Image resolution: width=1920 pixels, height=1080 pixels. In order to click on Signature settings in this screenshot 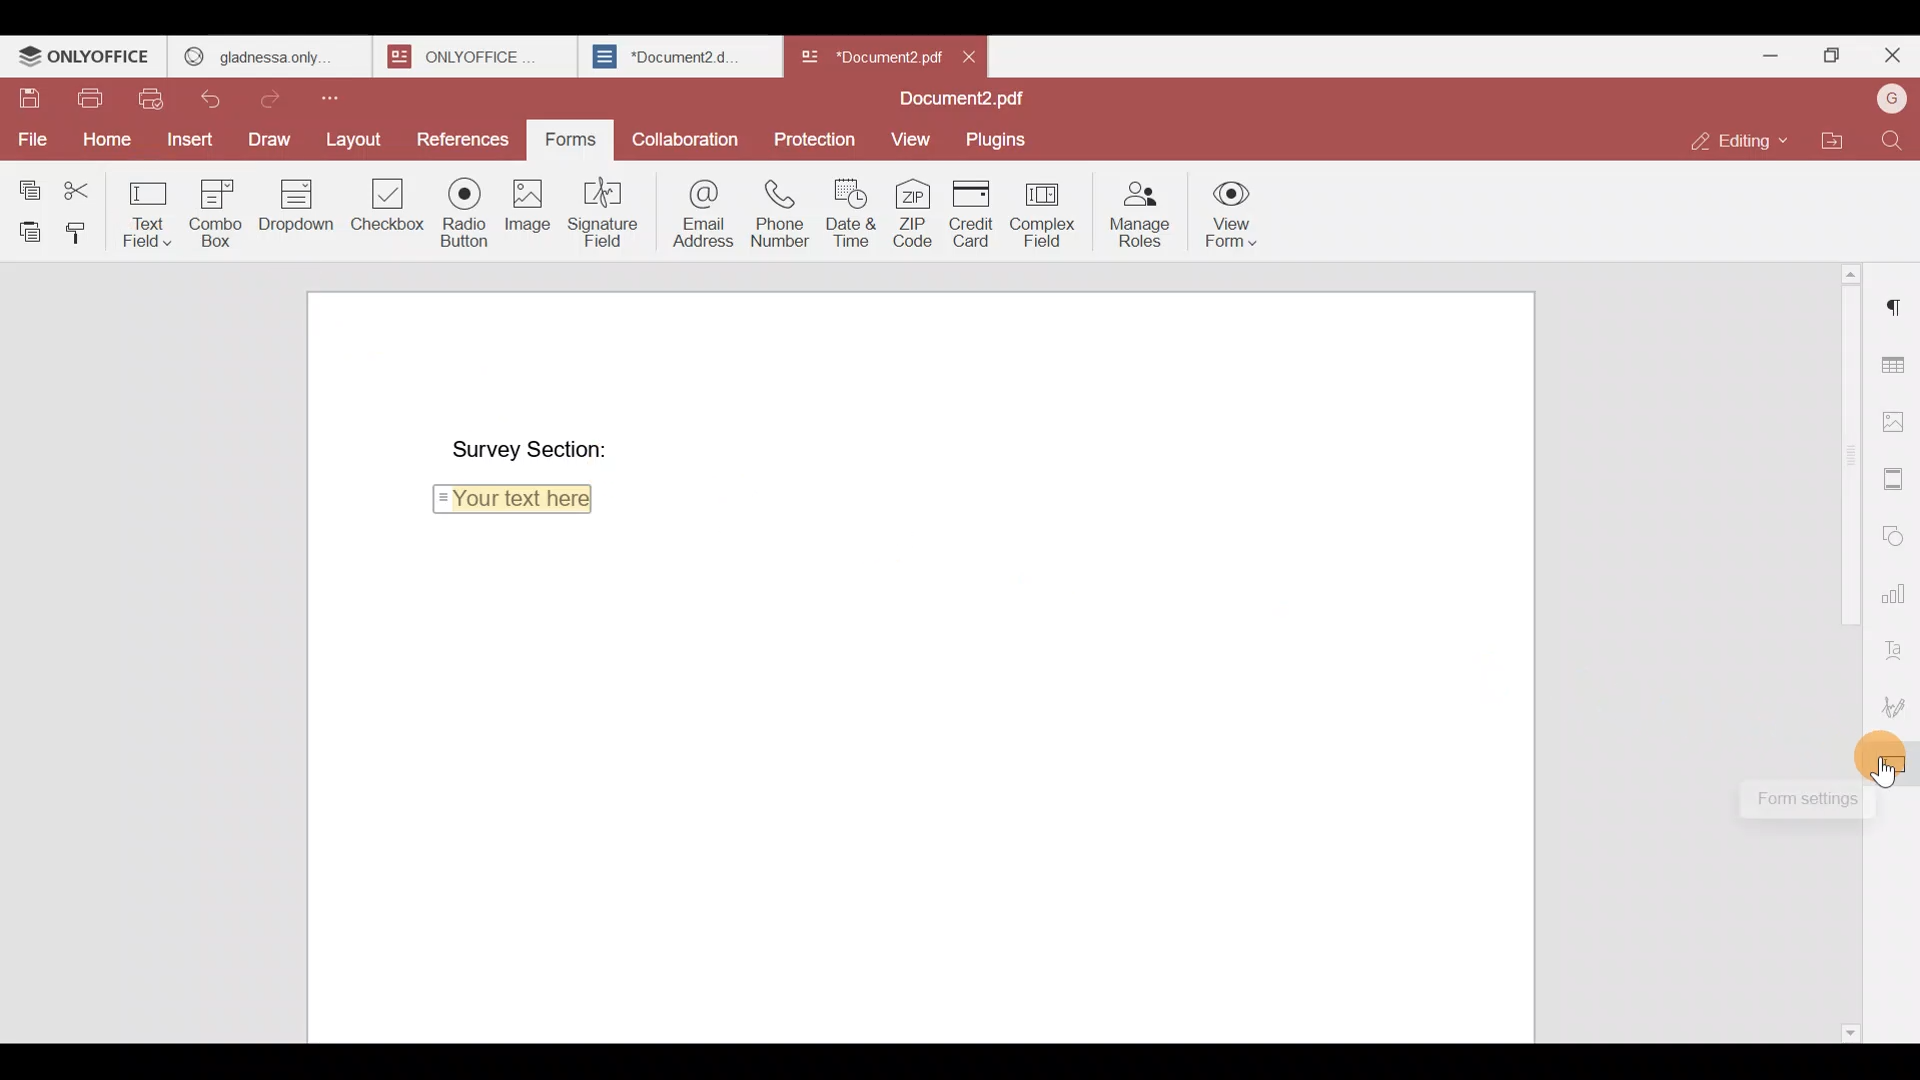, I will do `click(1896, 707)`.